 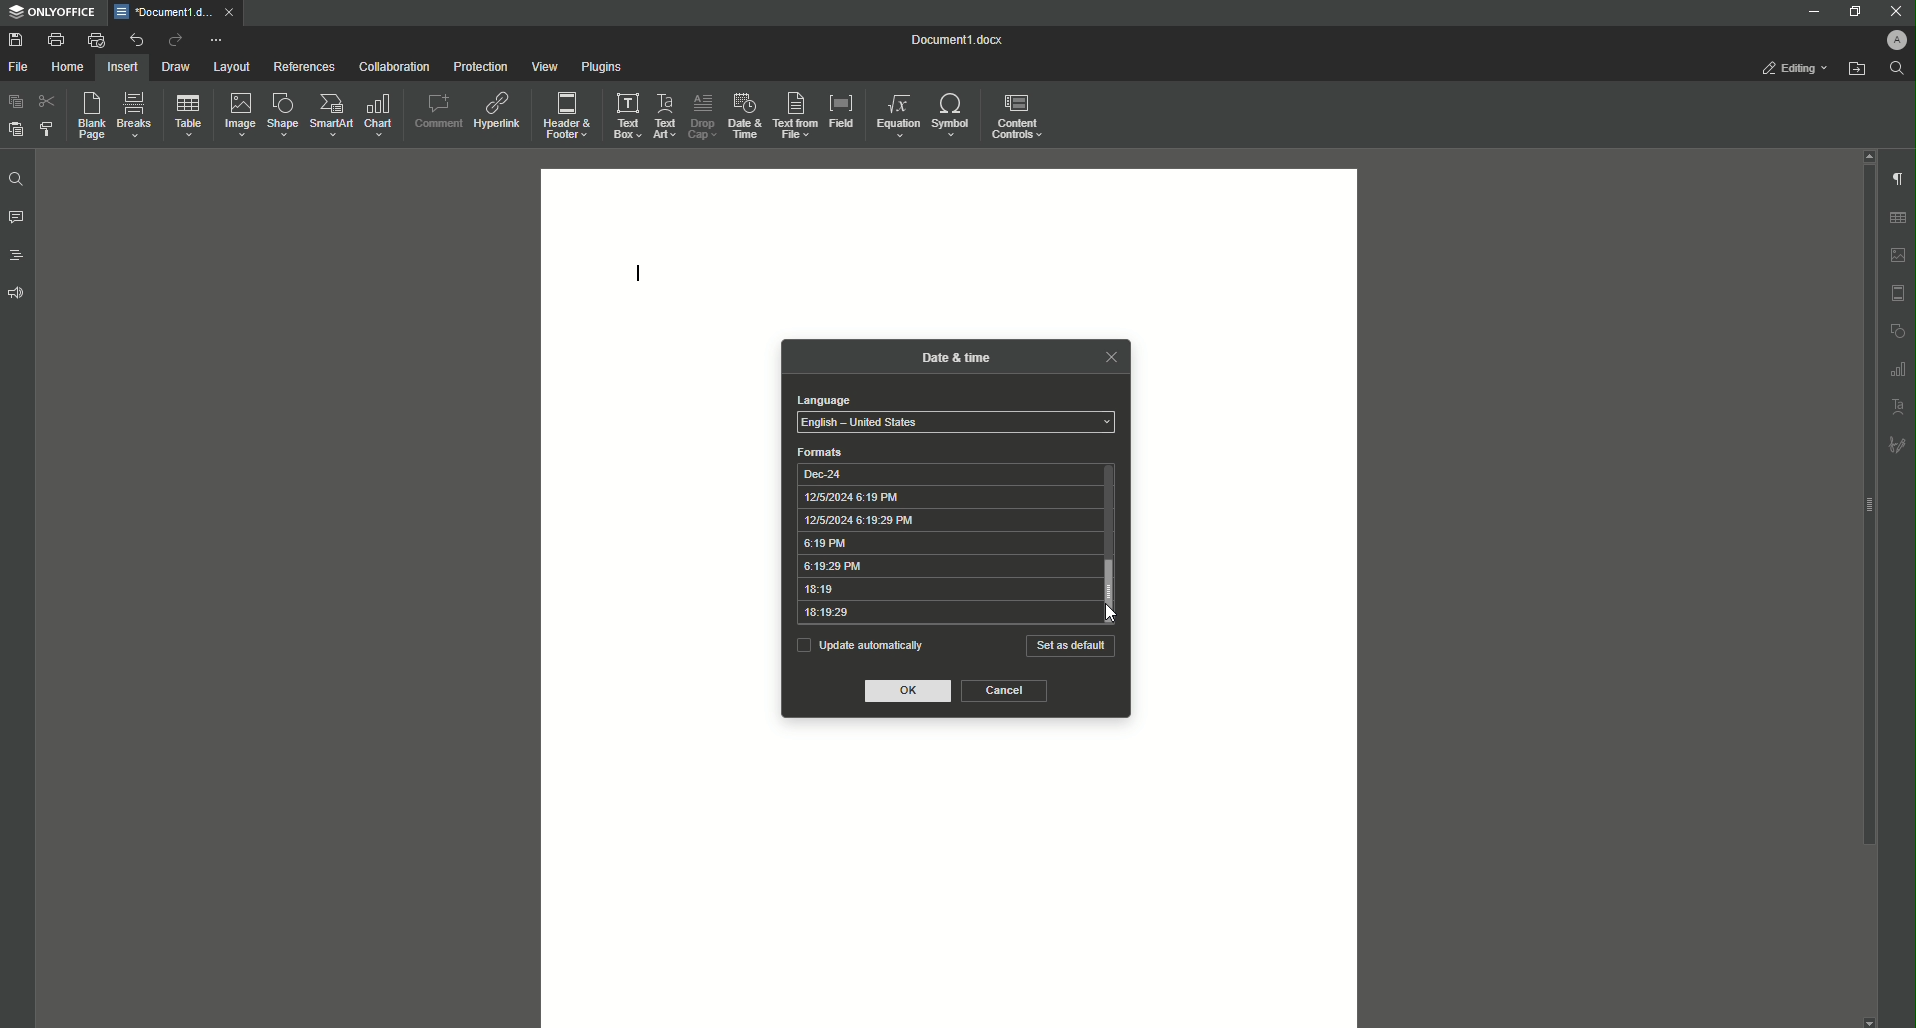 What do you see at coordinates (947, 544) in the screenshot?
I see `6:19 PM` at bounding box center [947, 544].